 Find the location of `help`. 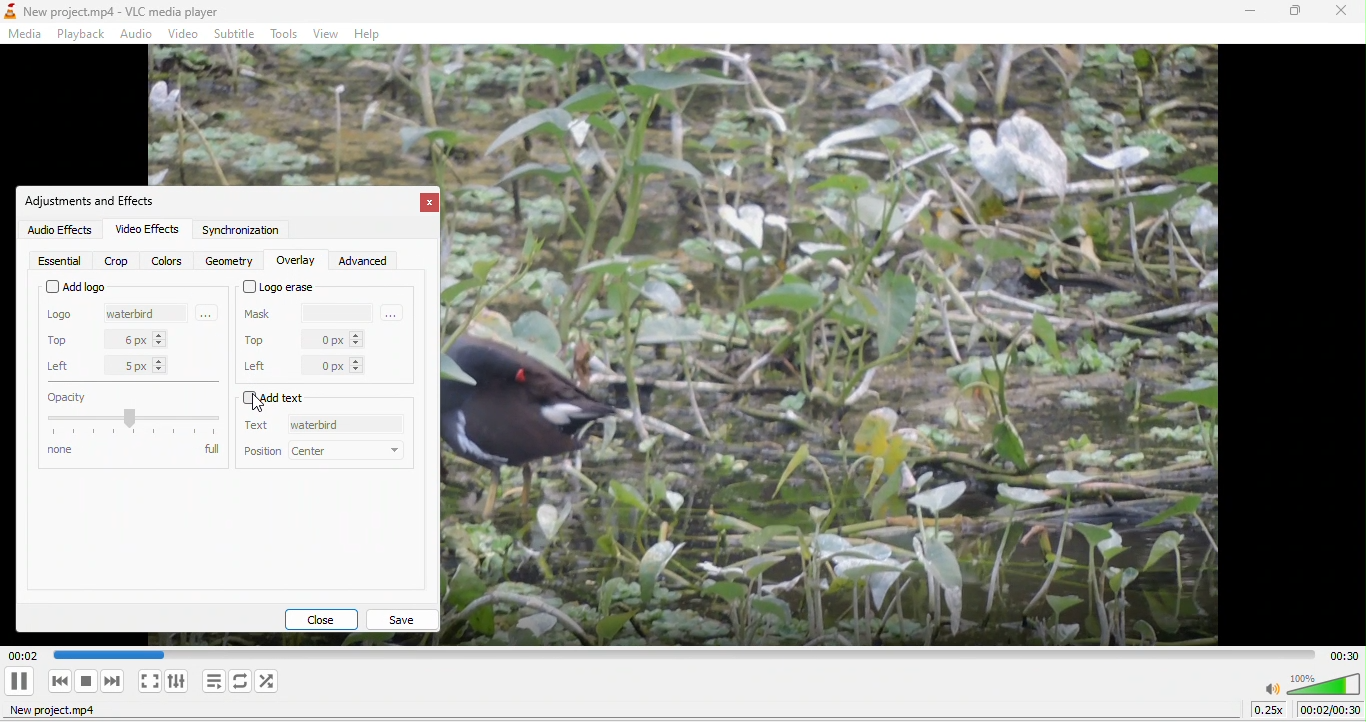

help is located at coordinates (373, 33).